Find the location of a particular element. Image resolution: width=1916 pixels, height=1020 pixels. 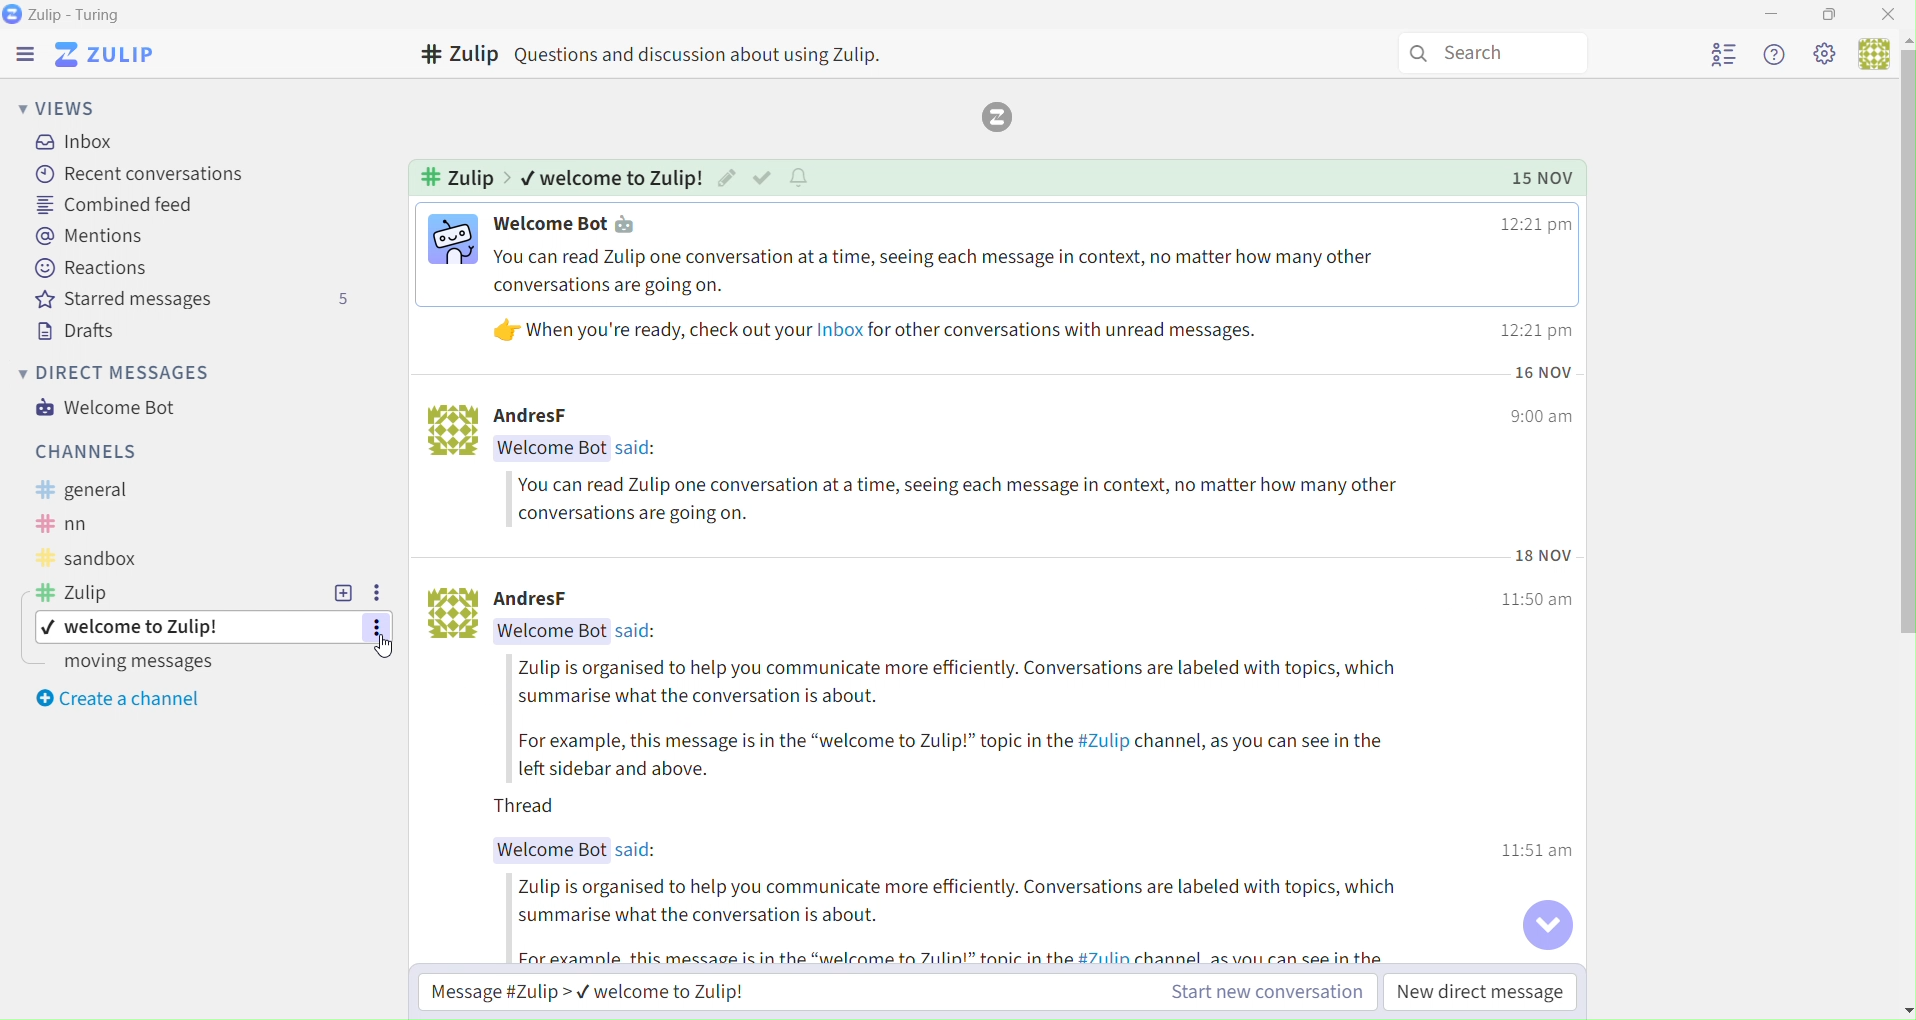

Start new conversation is located at coordinates (1268, 992).